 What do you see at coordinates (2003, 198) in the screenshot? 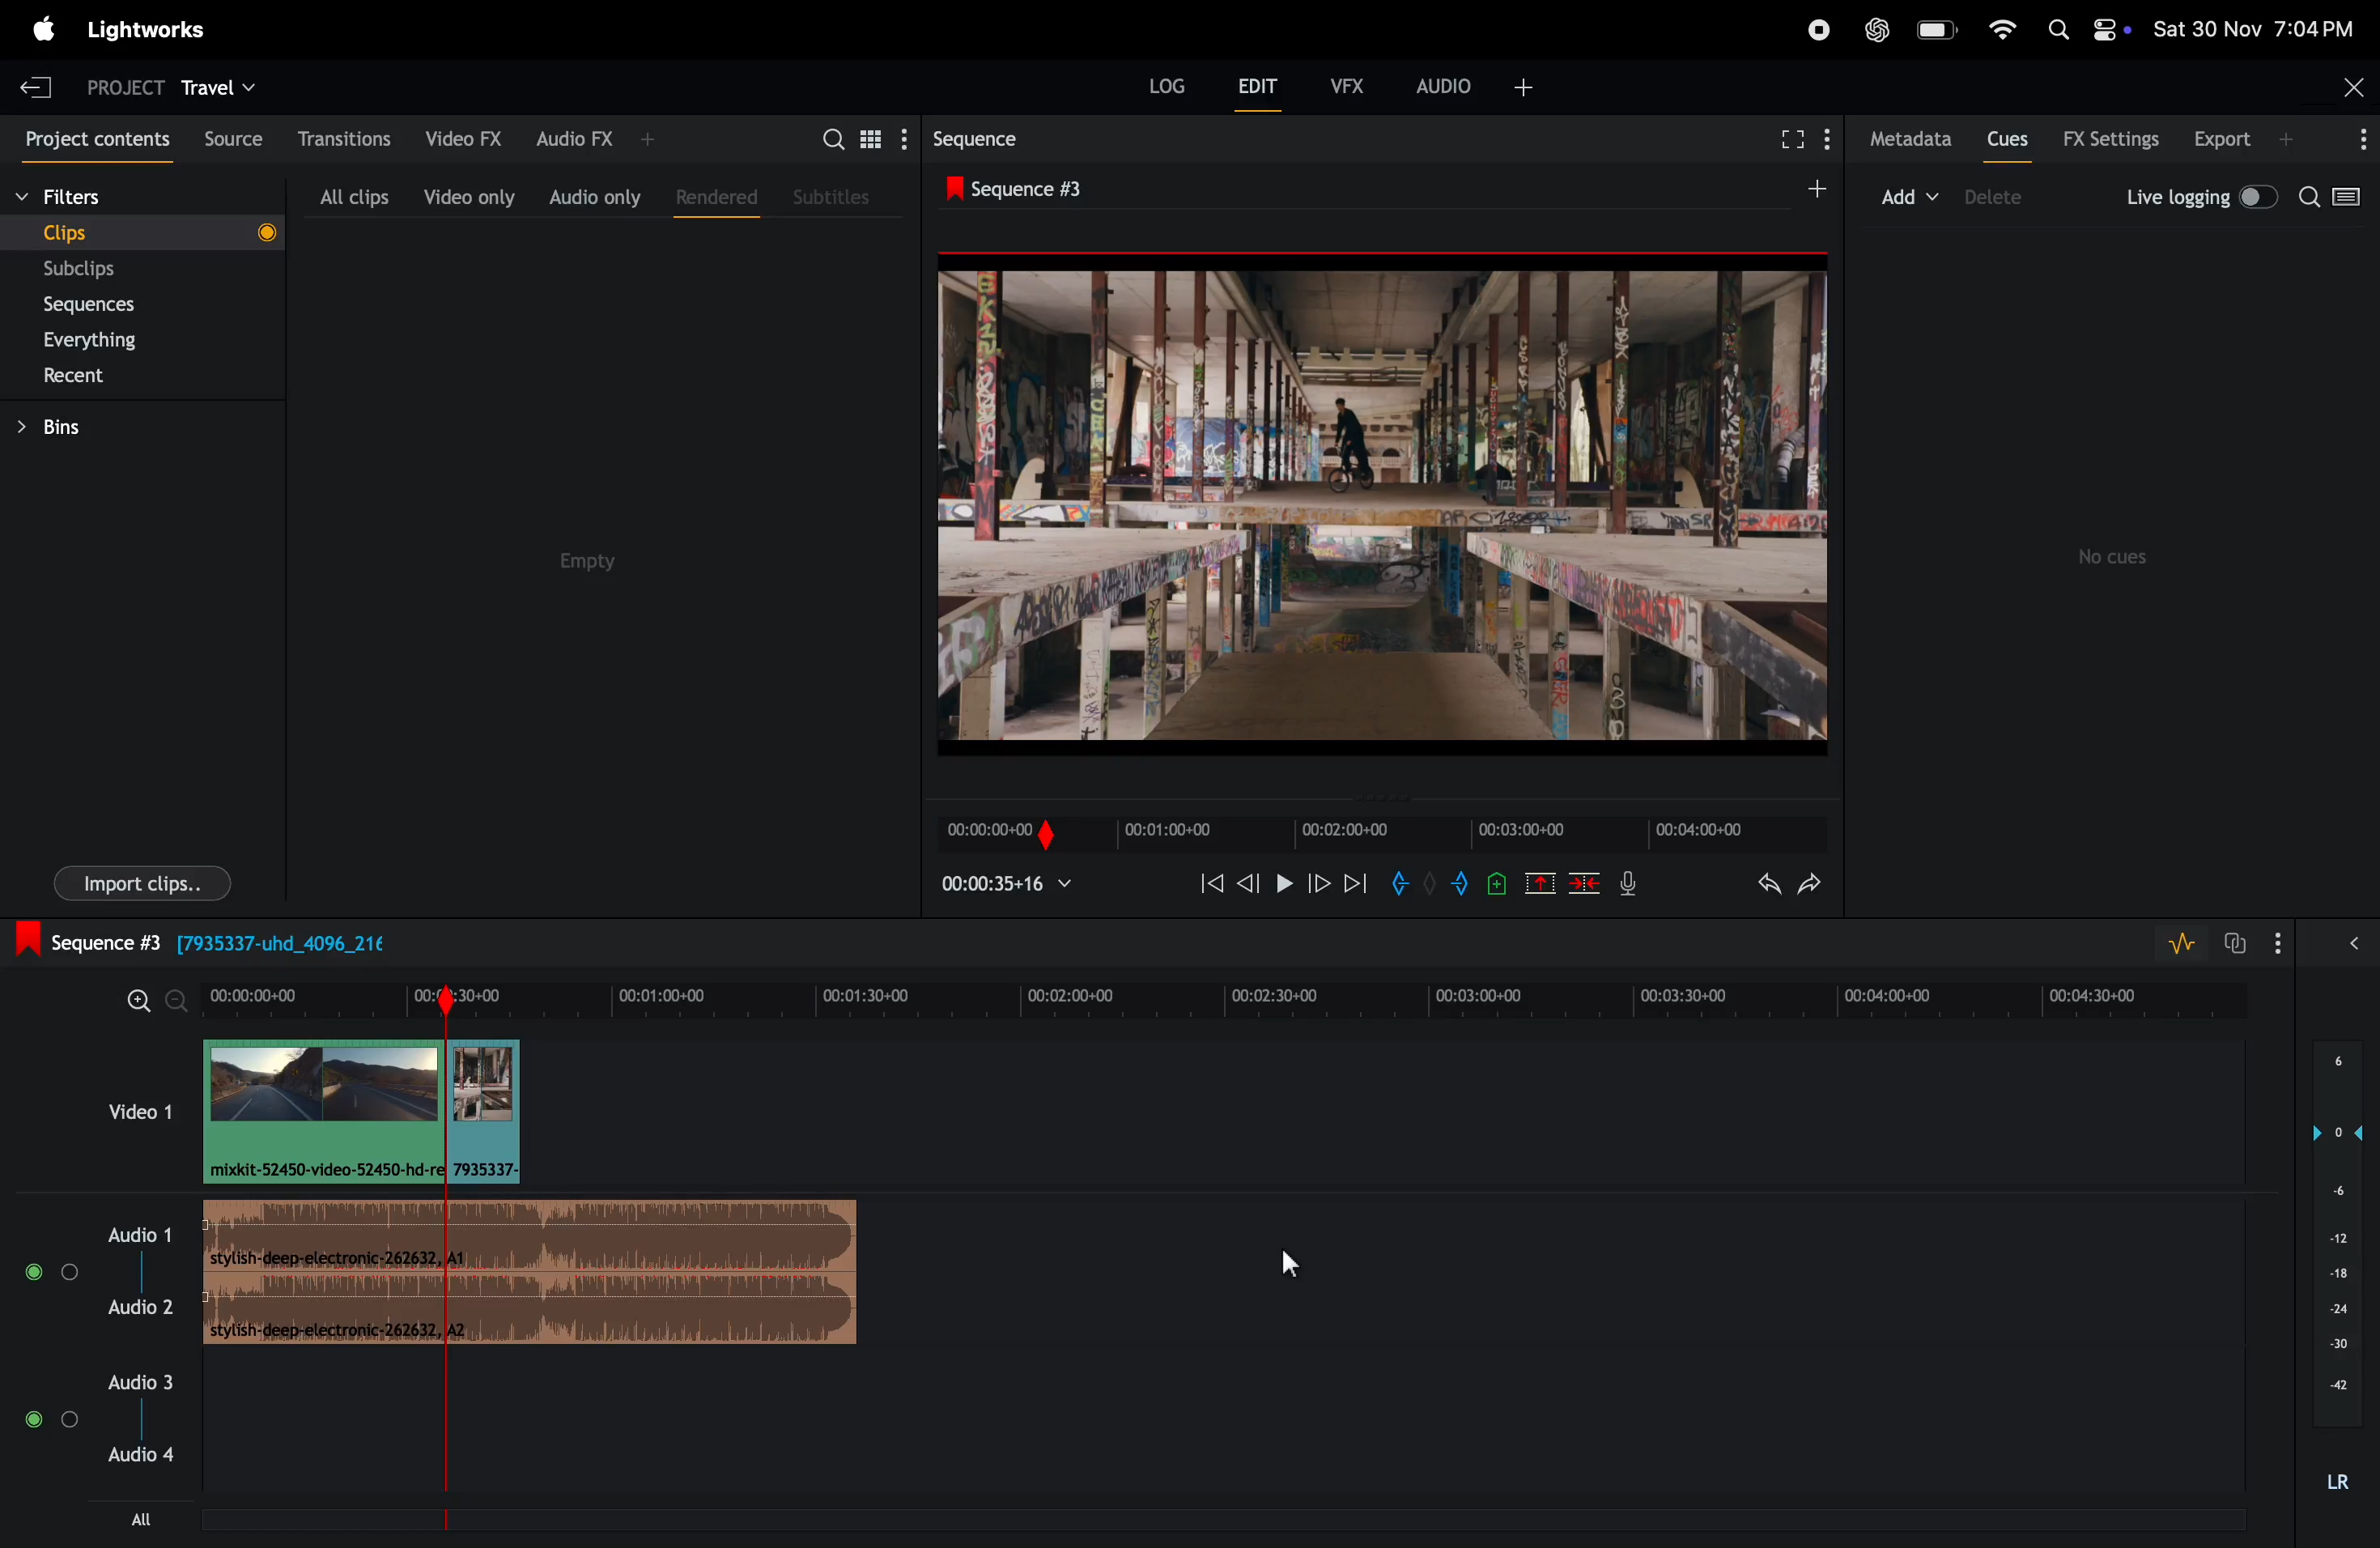
I see `delete` at bounding box center [2003, 198].